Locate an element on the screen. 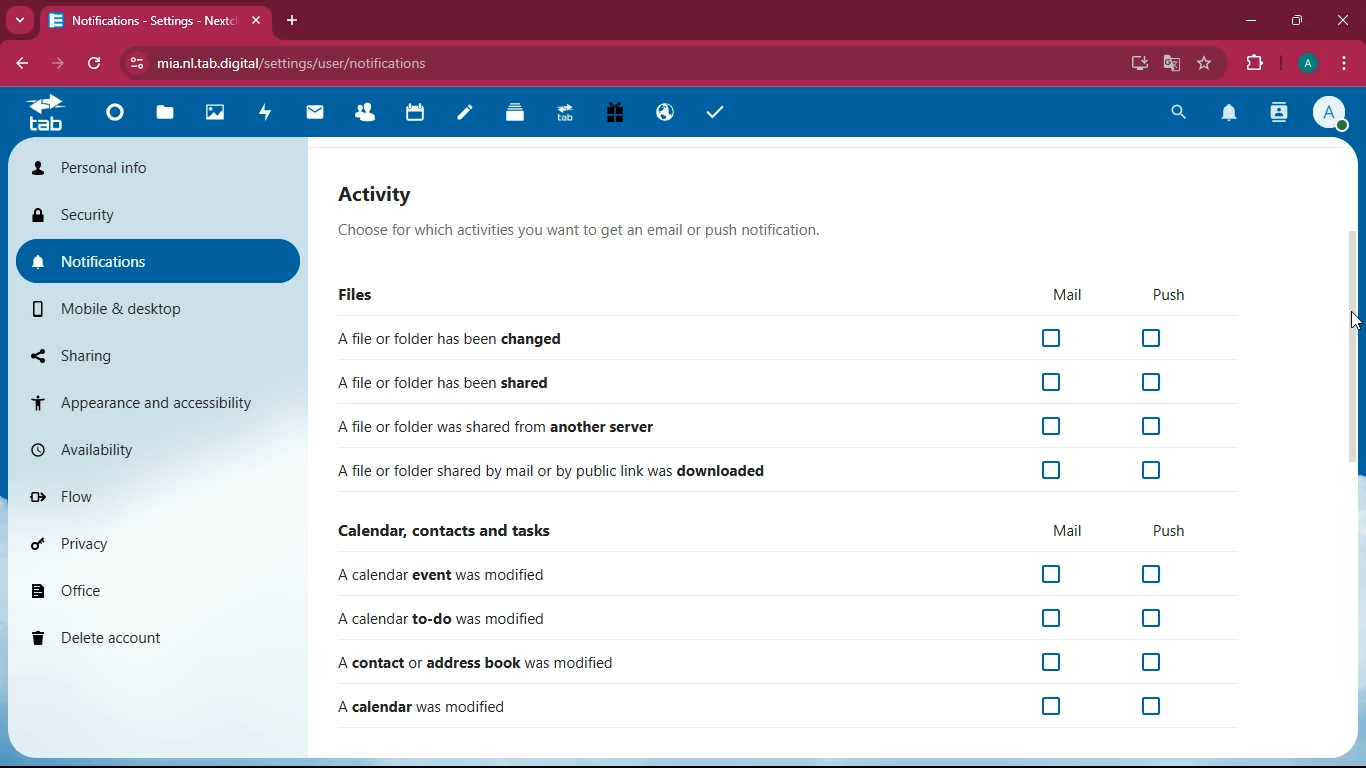 Image resolution: width=1366 pixels, height=768 pixels. bookmark this tab is located at coordinates (1207, 62).